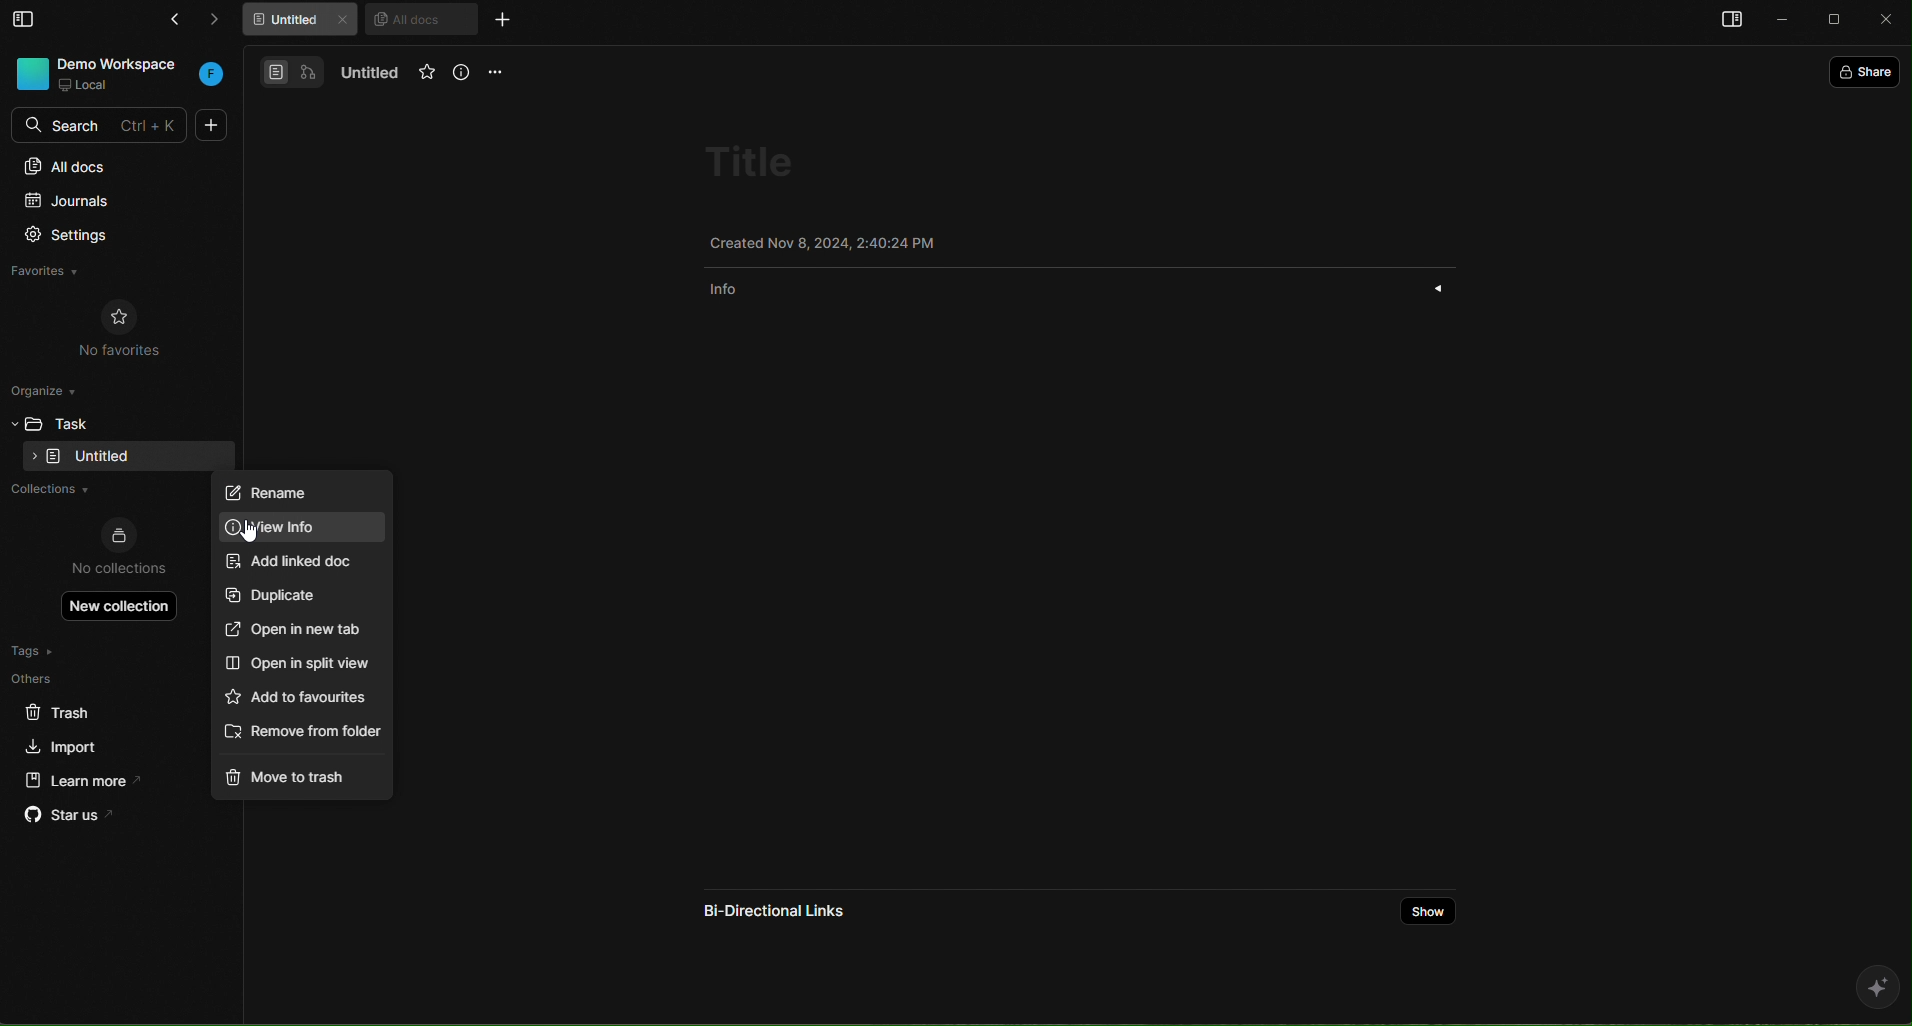 This screenshot has height=1026, width=1912. Describe the element at coordinates (1837, 21) in the screenshot. I see `maximize` at that location.